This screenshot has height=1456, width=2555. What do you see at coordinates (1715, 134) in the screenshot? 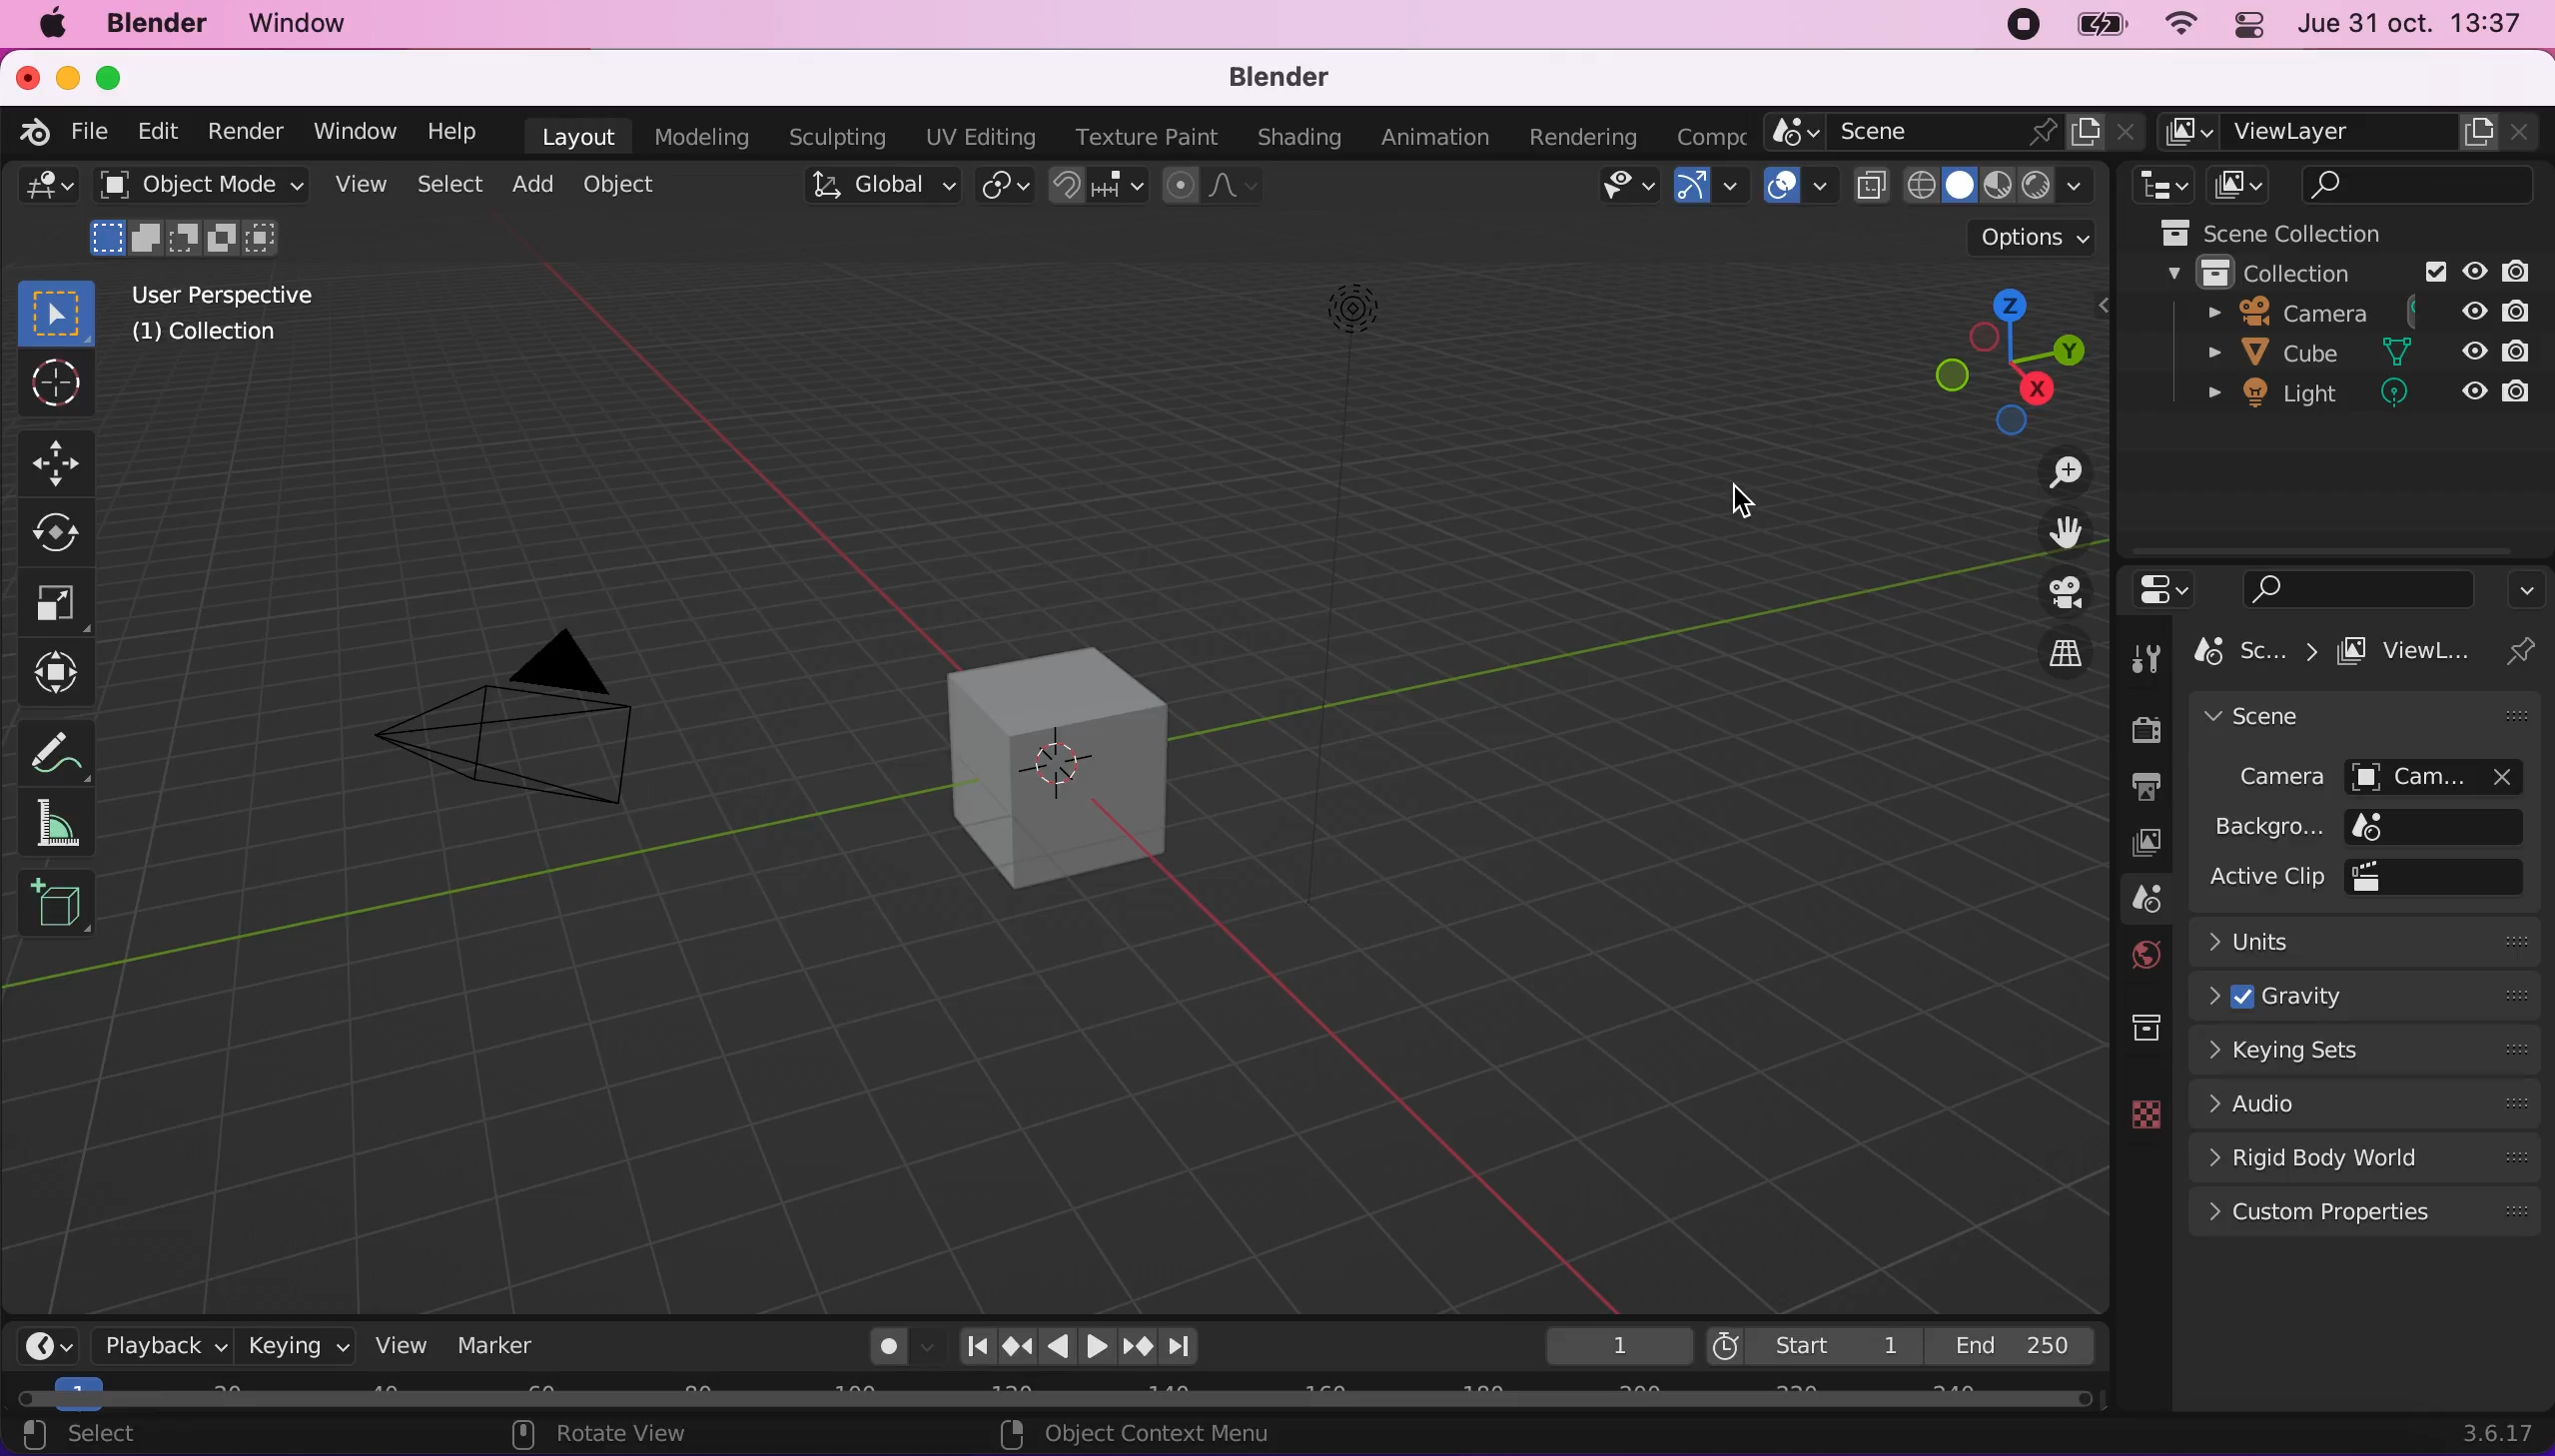
I see `composting` at bounding box center [1715, 134].